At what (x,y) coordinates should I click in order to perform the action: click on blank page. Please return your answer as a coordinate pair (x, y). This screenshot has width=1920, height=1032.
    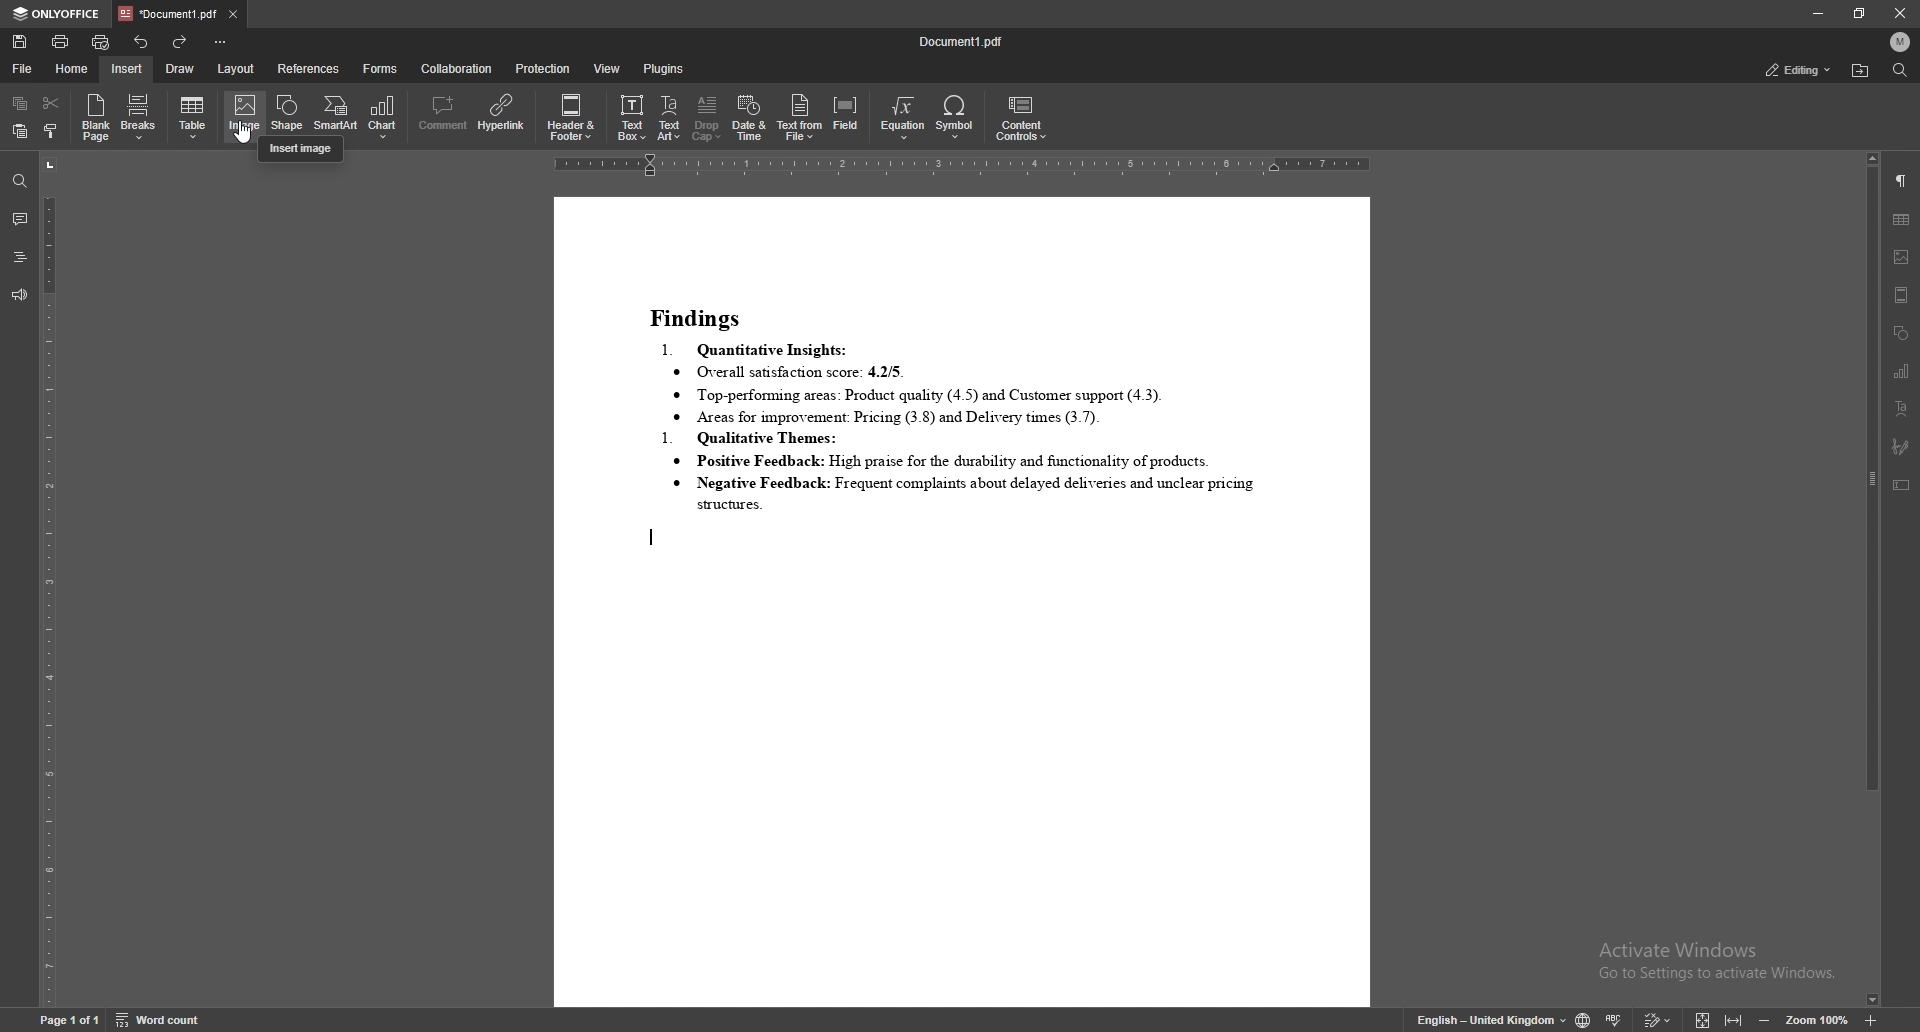
    Looking at the image, I should click on (94, 116).